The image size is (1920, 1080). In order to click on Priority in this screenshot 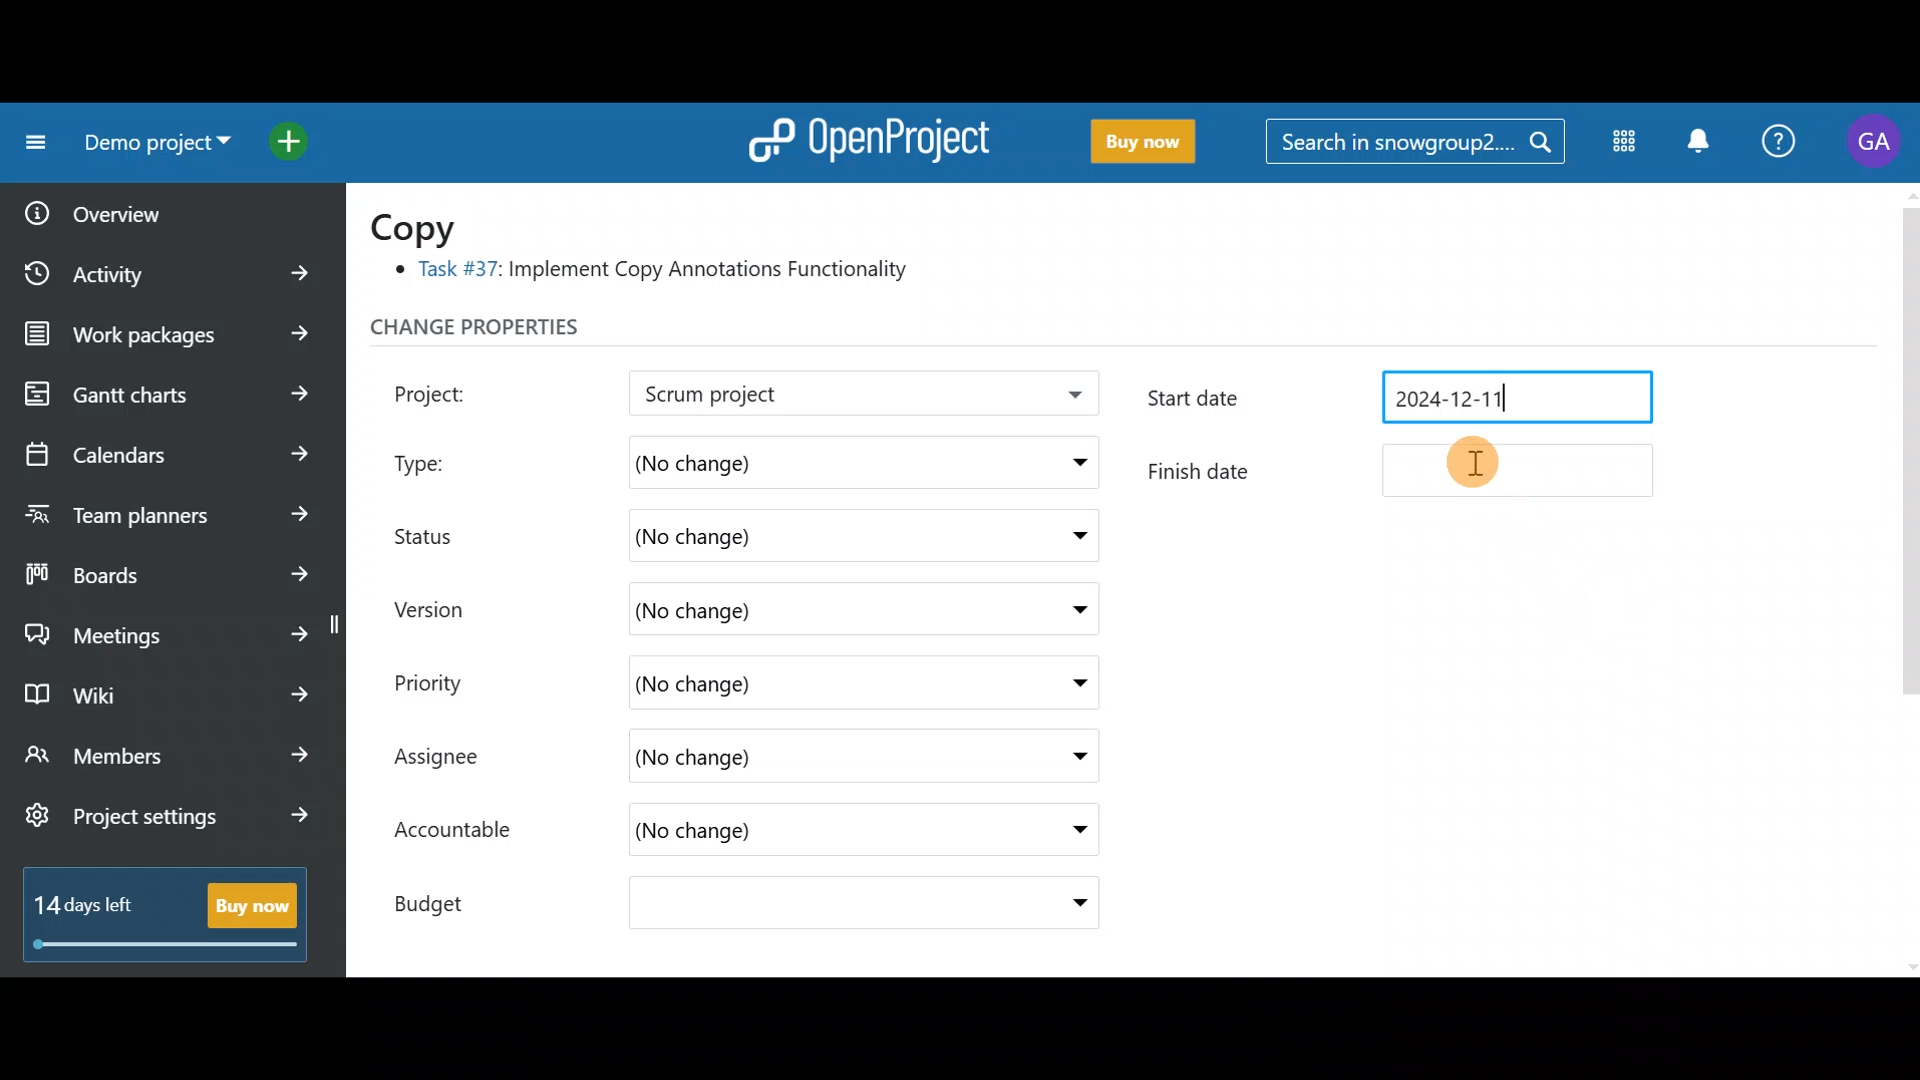, I will do `click(450, 680)`.